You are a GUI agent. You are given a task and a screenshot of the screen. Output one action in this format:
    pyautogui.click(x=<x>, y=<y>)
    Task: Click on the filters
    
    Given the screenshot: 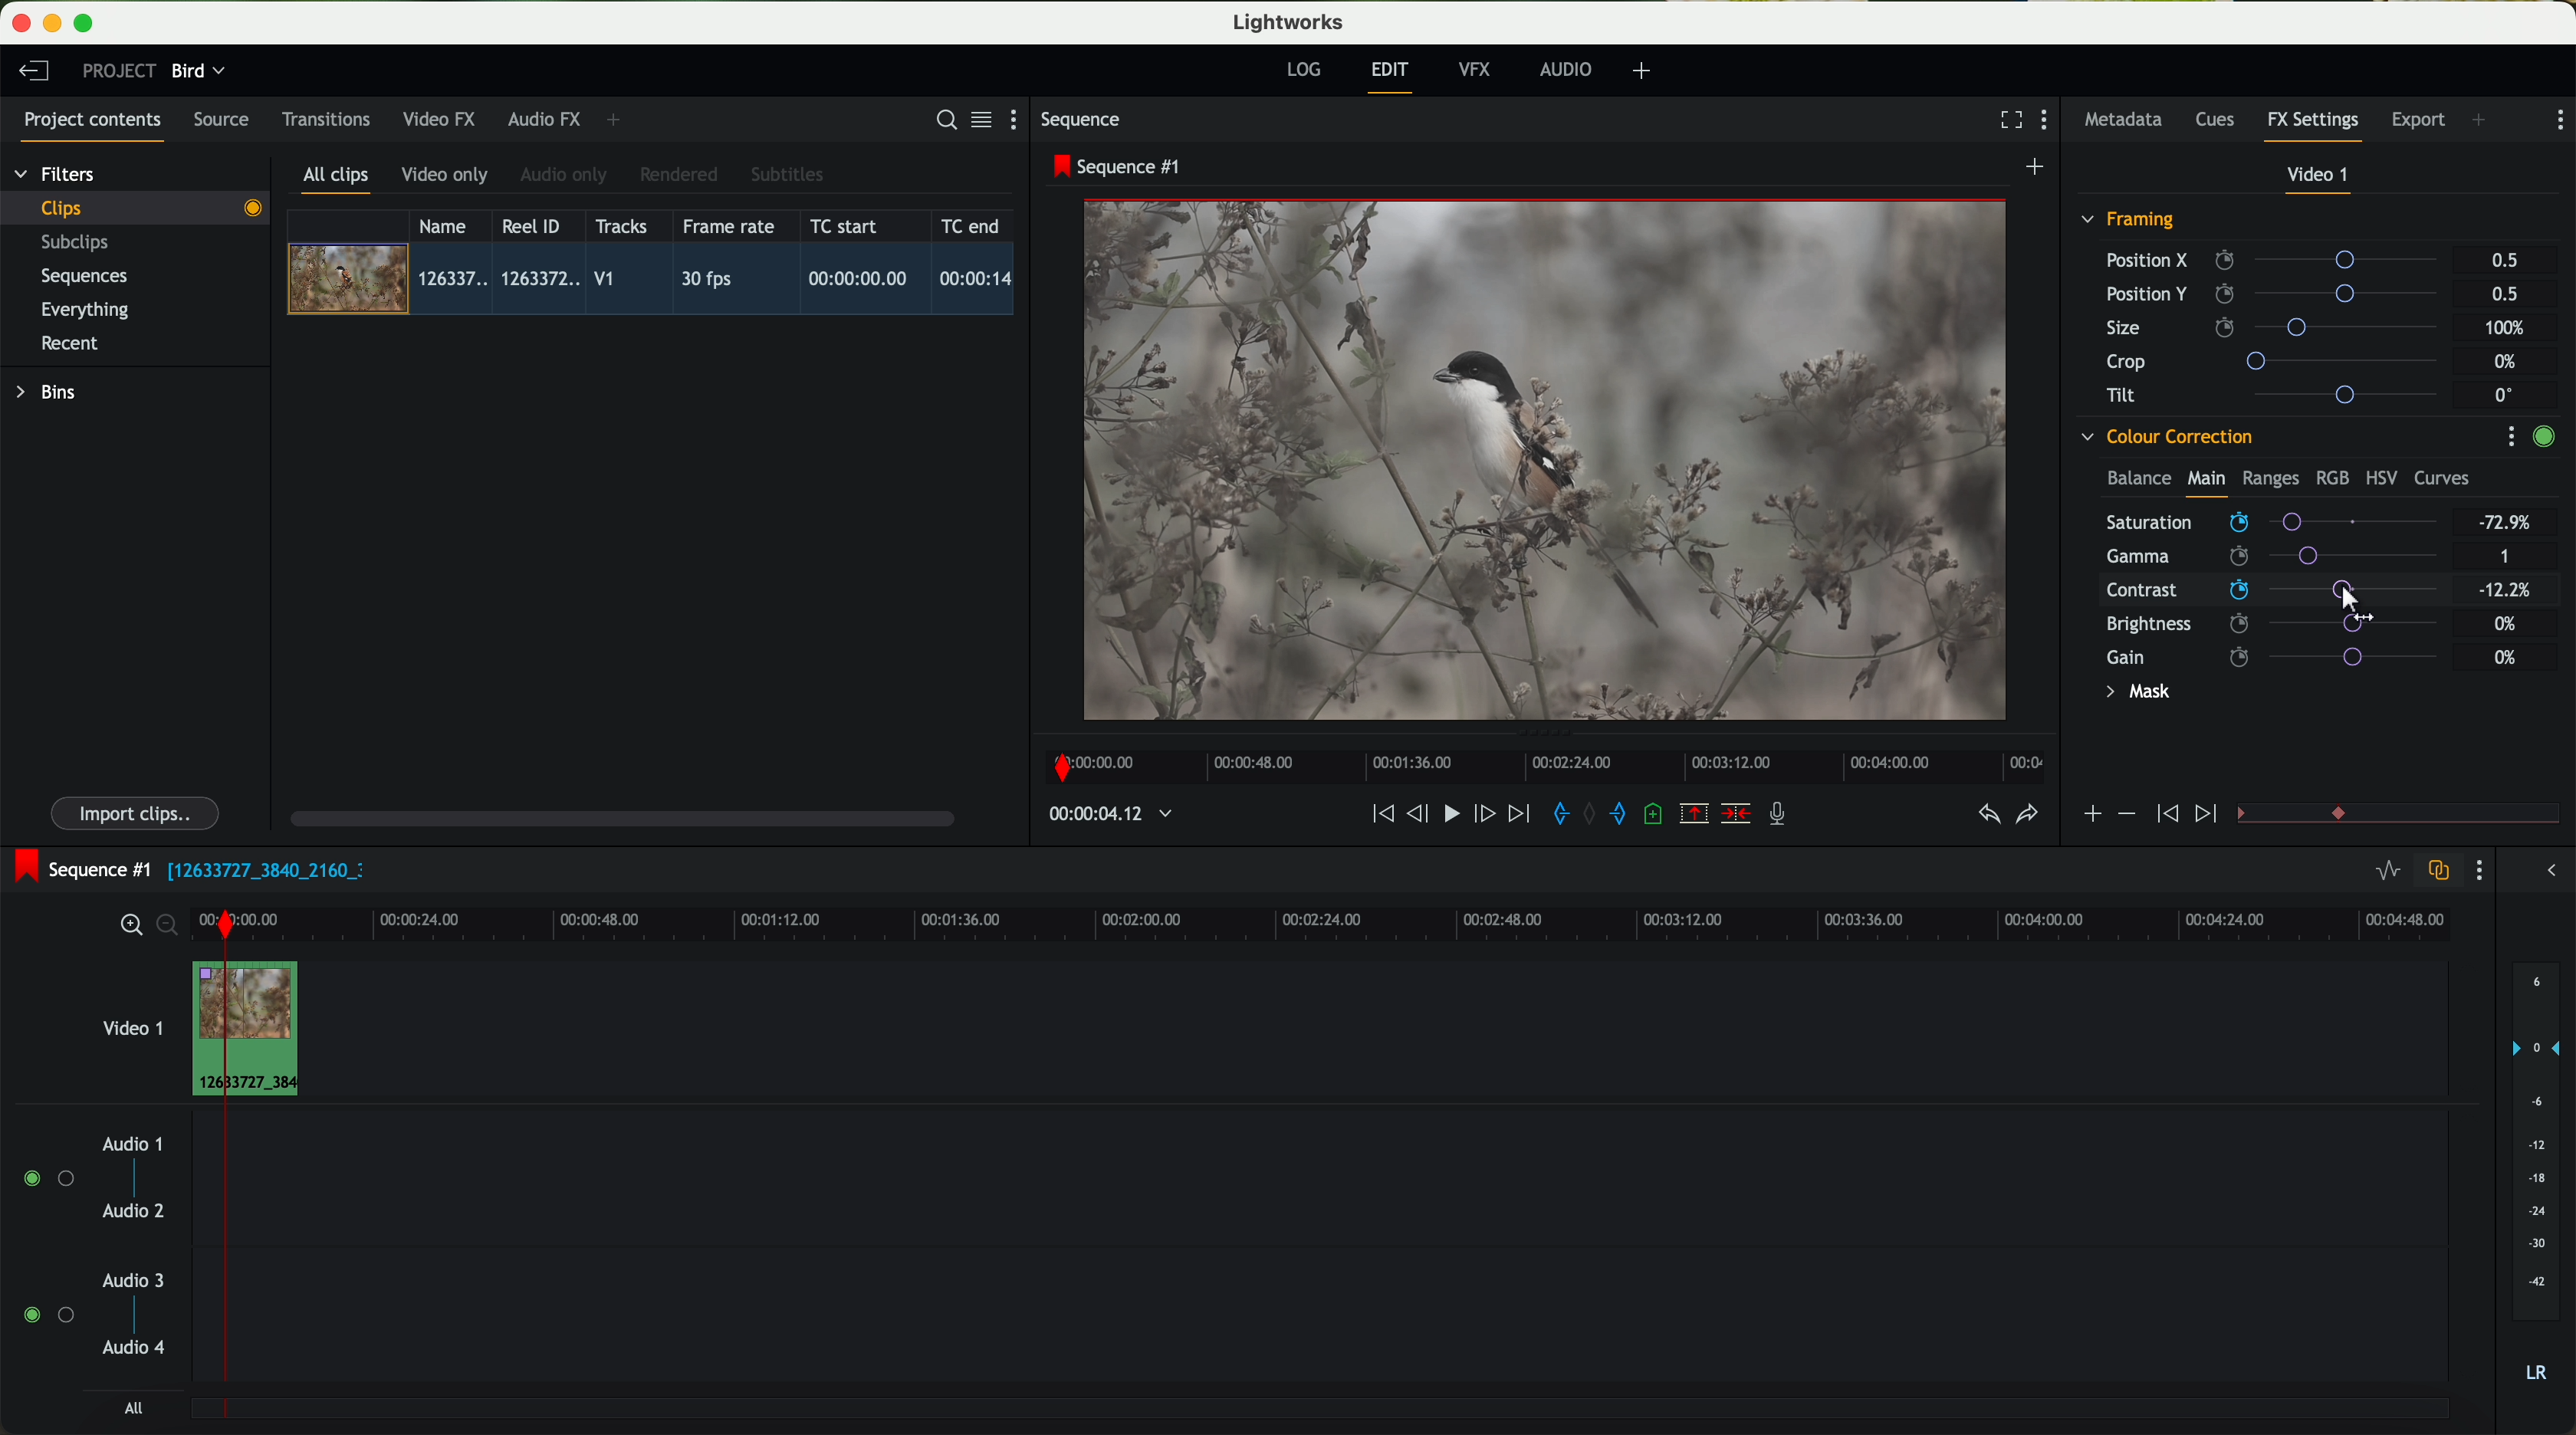 What is the action you would take?
    pyautogui.click(x=57, y=173)
    